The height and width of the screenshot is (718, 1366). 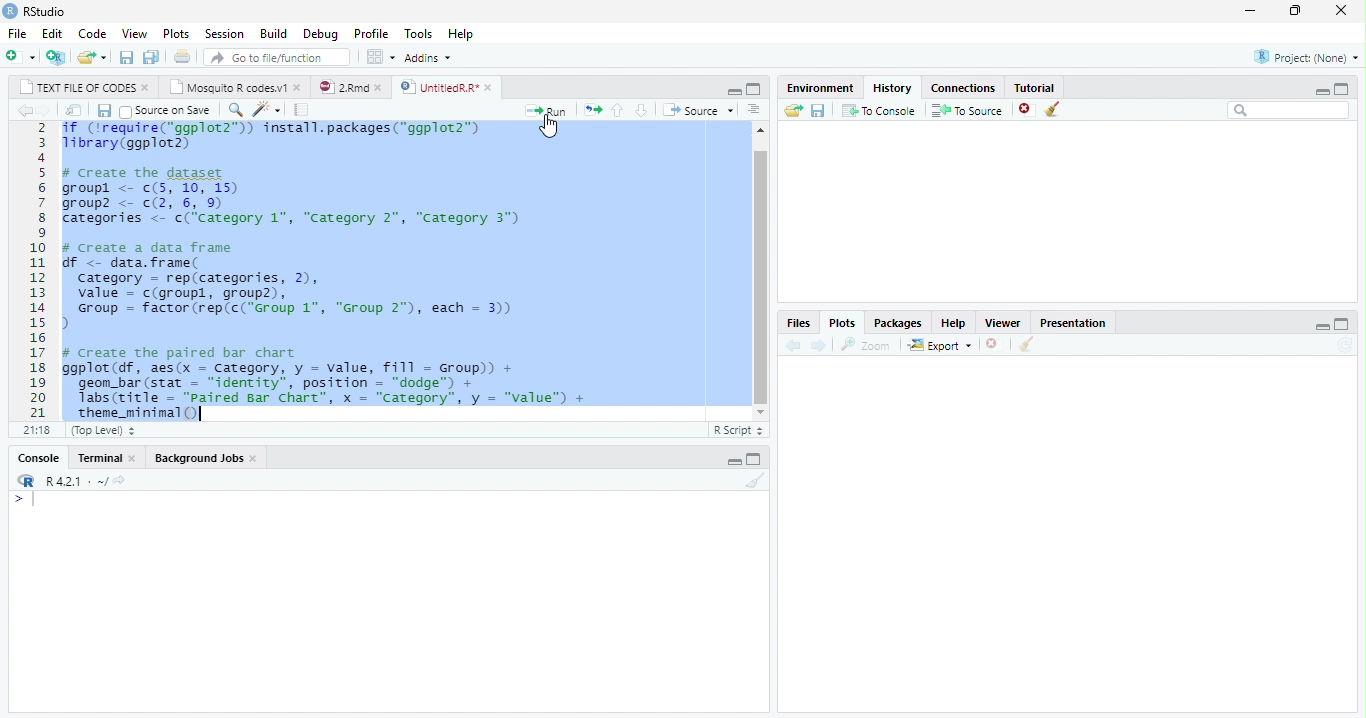 I want to click on close, so click(x=1339, y=11).